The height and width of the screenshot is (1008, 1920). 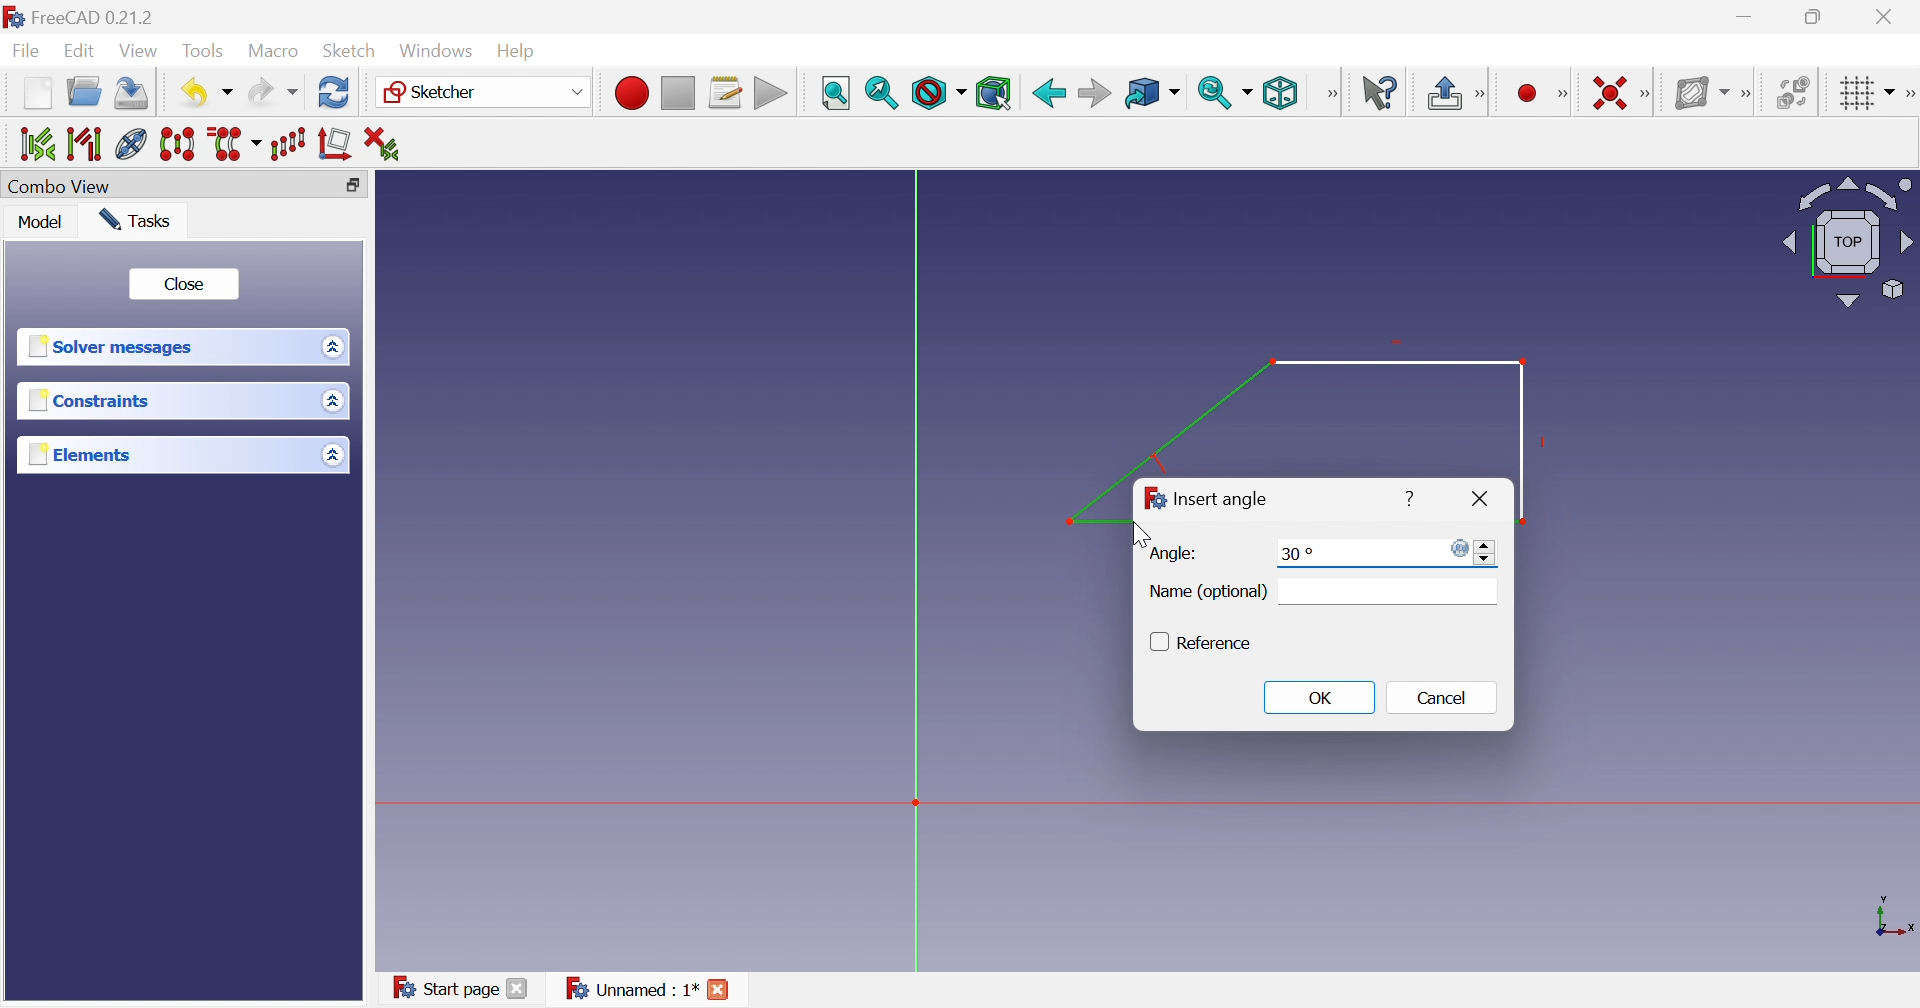 What do you see at coordinates (229, 93) in the screenshot?
I see `Drop Down` at bounding box center [229, 93].